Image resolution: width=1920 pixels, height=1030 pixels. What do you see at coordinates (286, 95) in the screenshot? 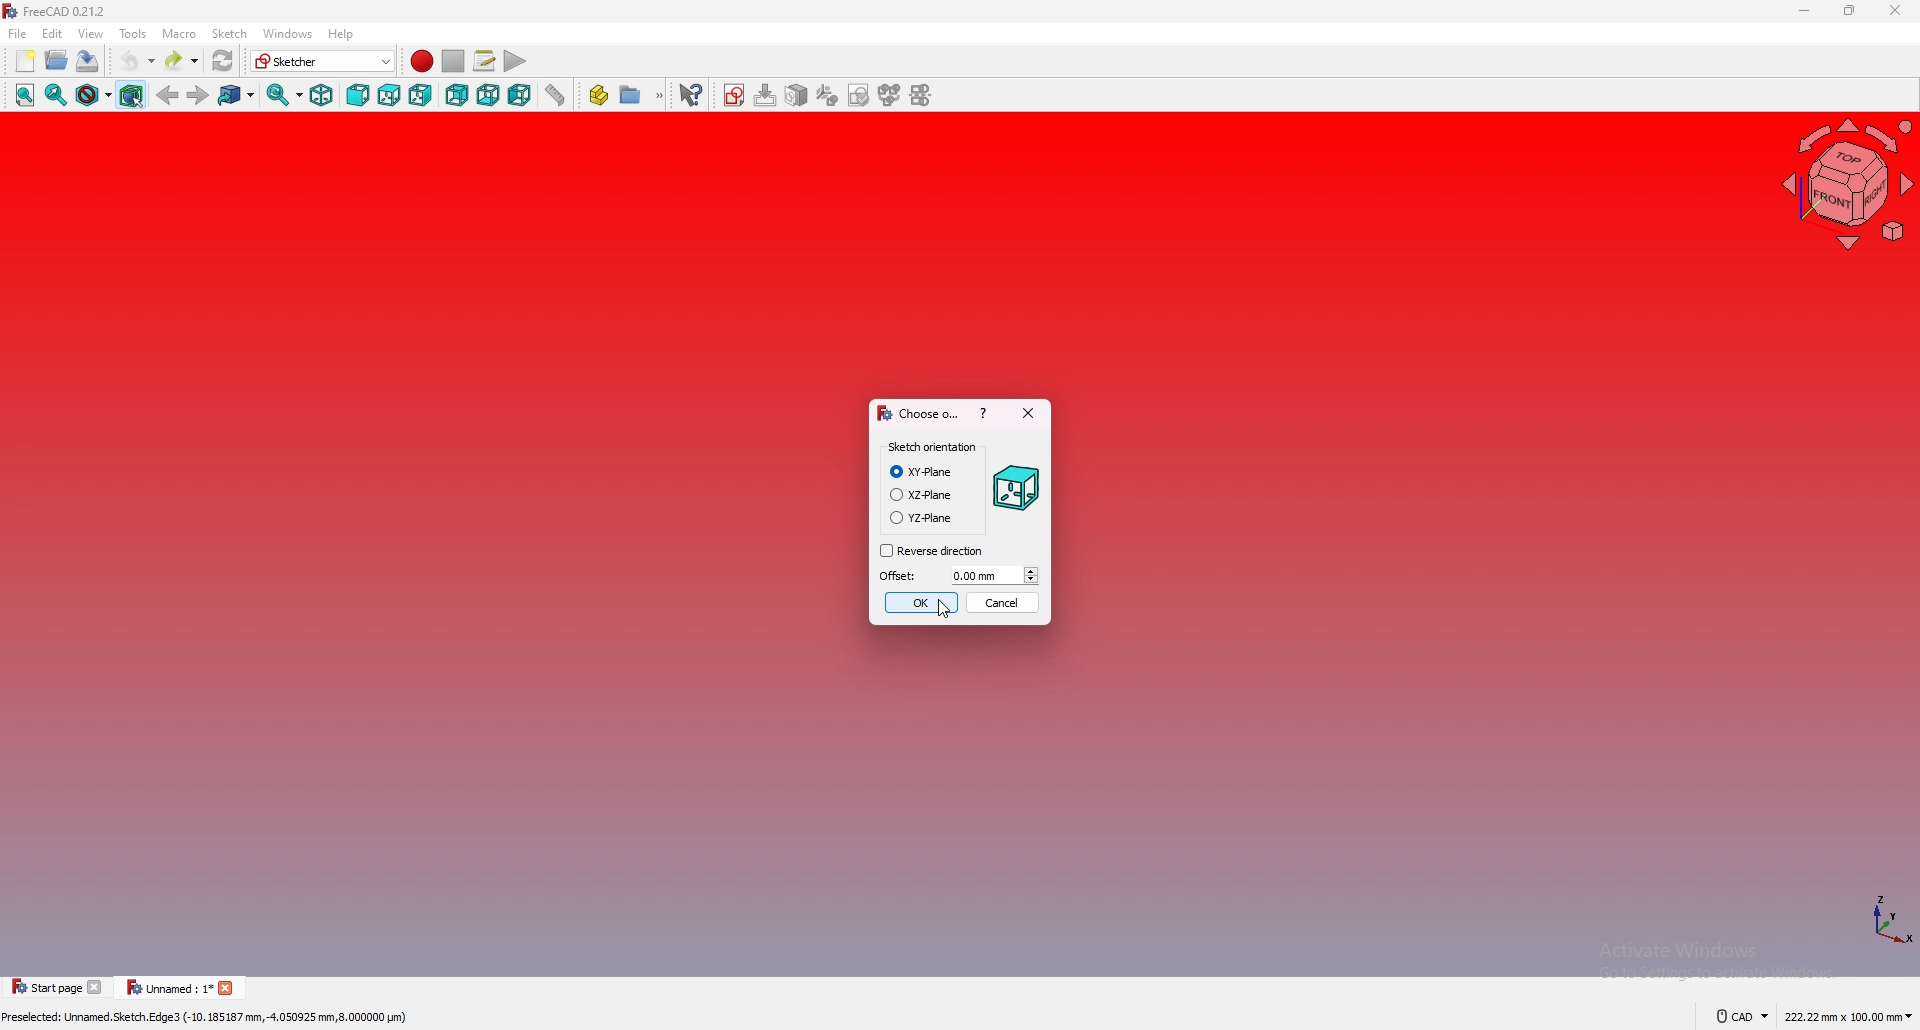
I see `synced view` at bounding box center [286, 95].